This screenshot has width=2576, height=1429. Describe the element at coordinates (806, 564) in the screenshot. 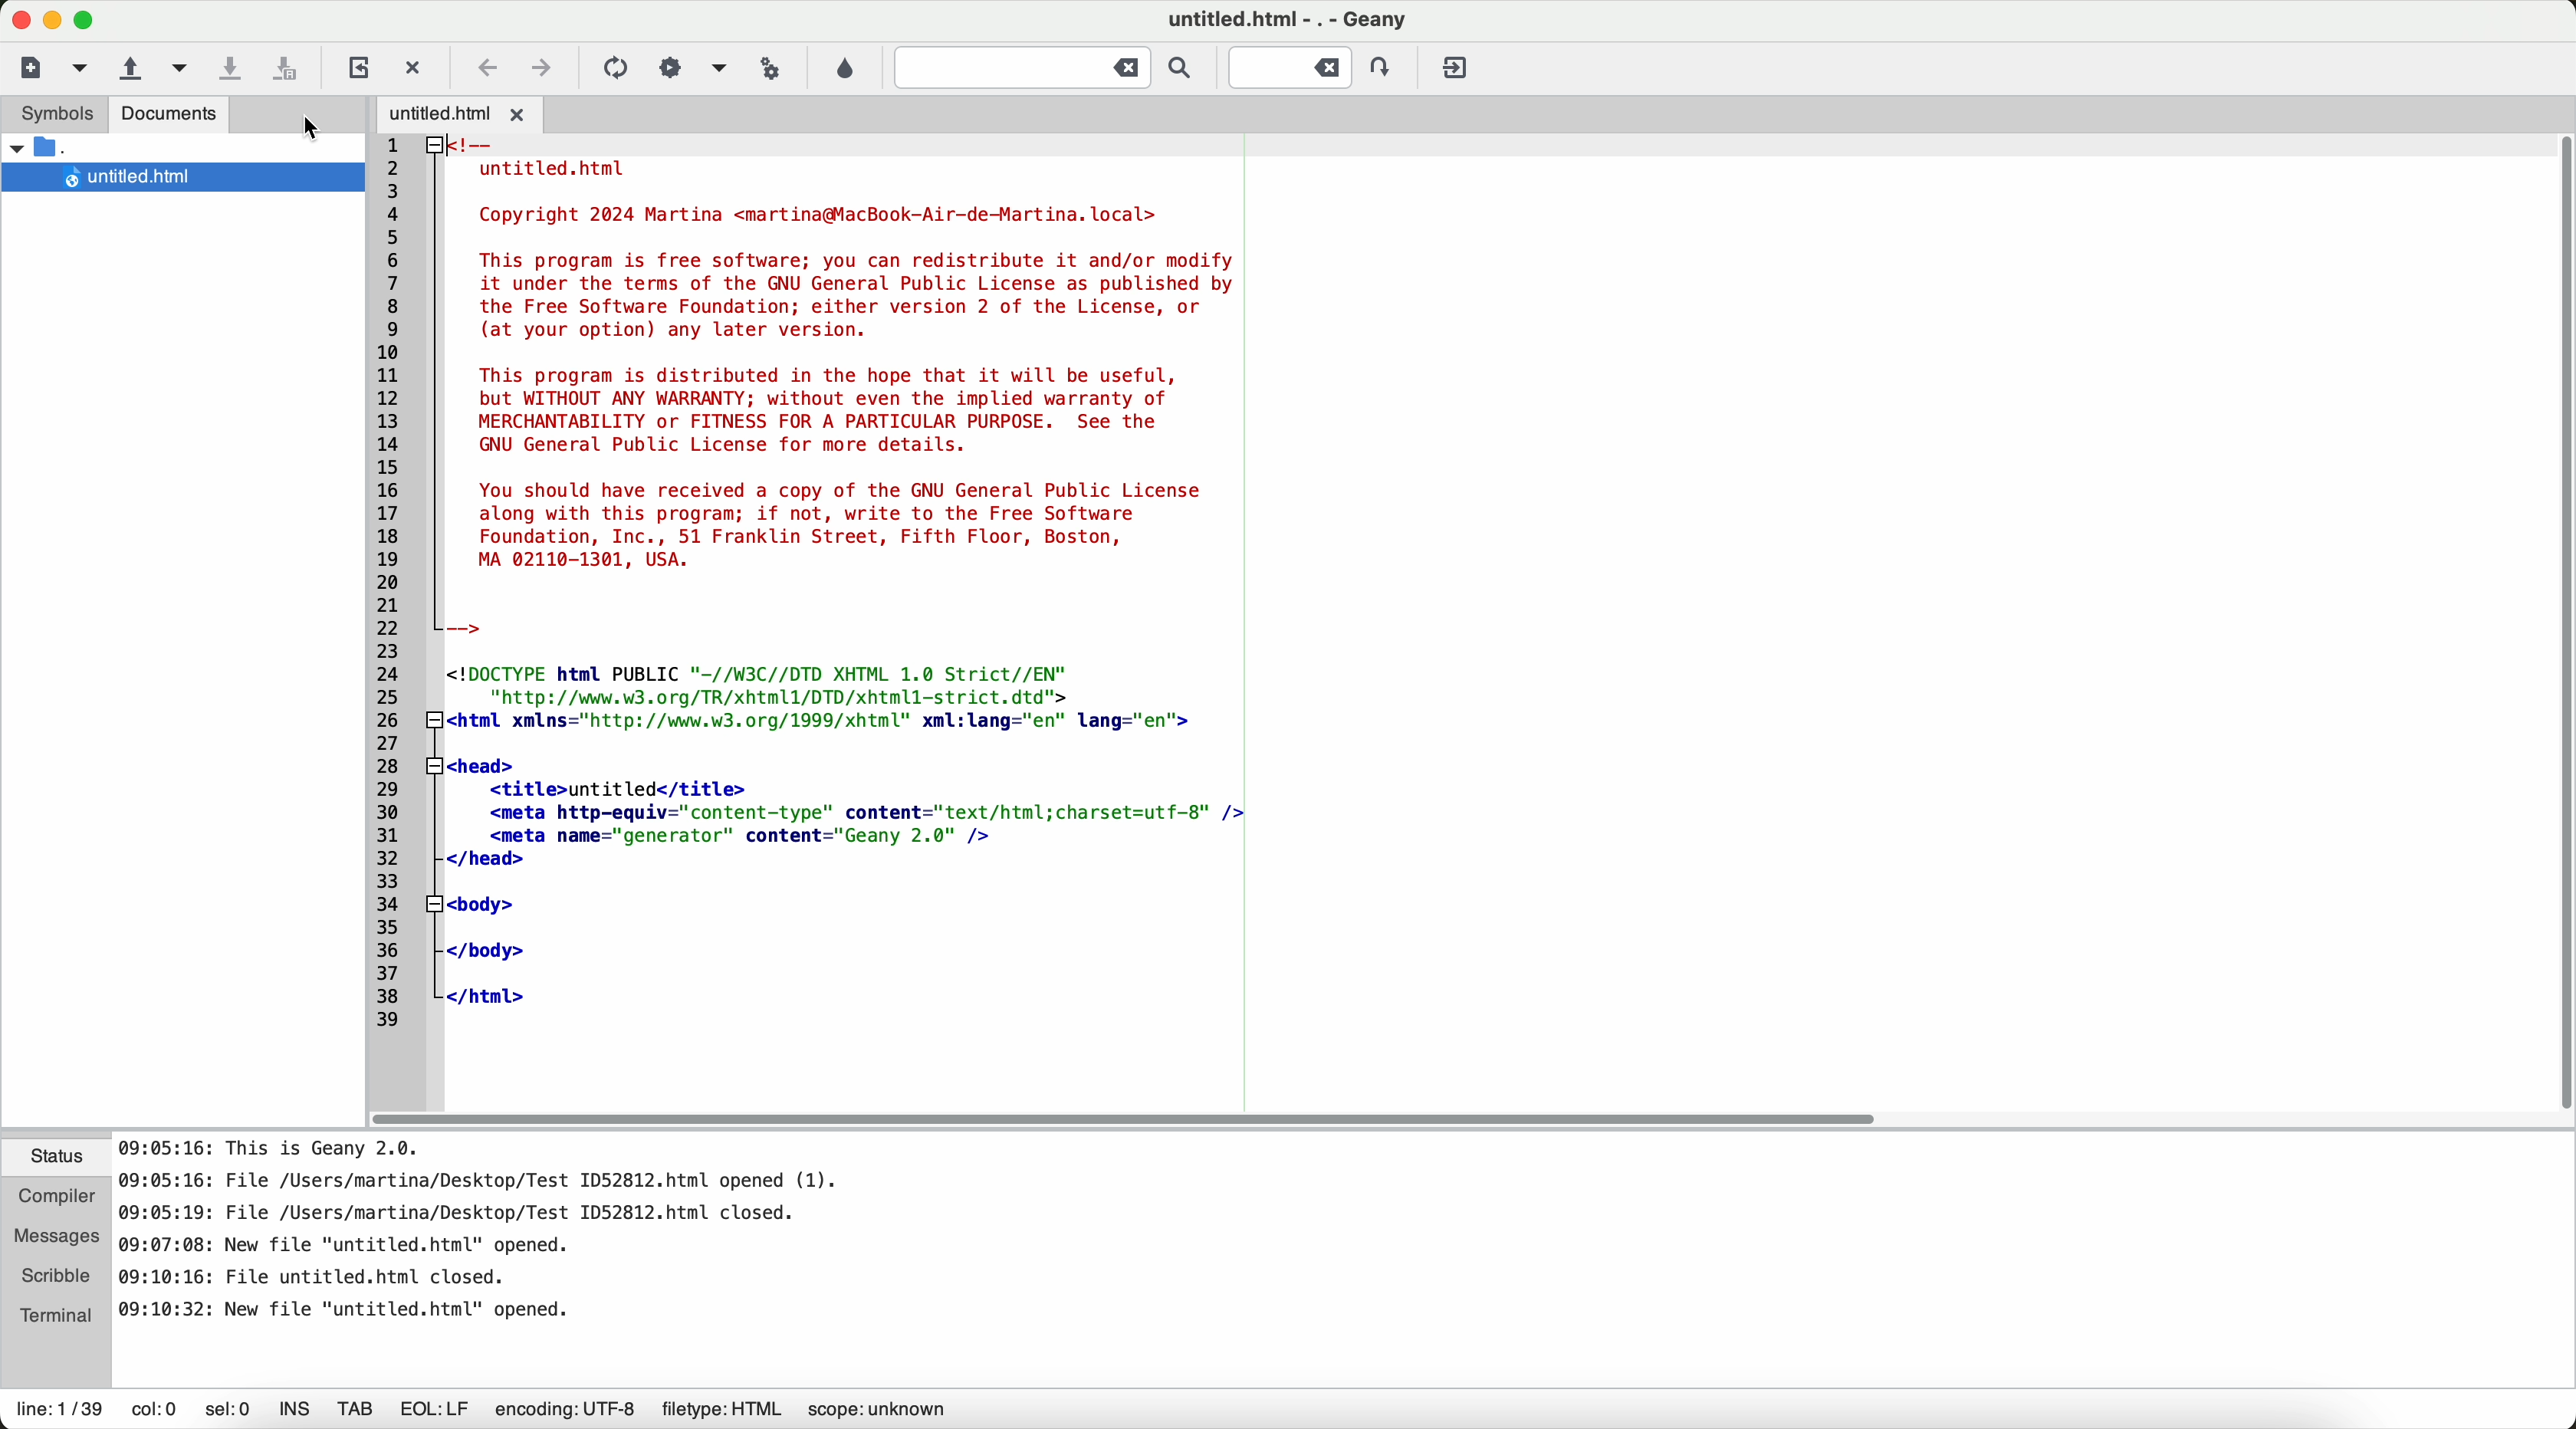

I see `untitled.html` at that location.